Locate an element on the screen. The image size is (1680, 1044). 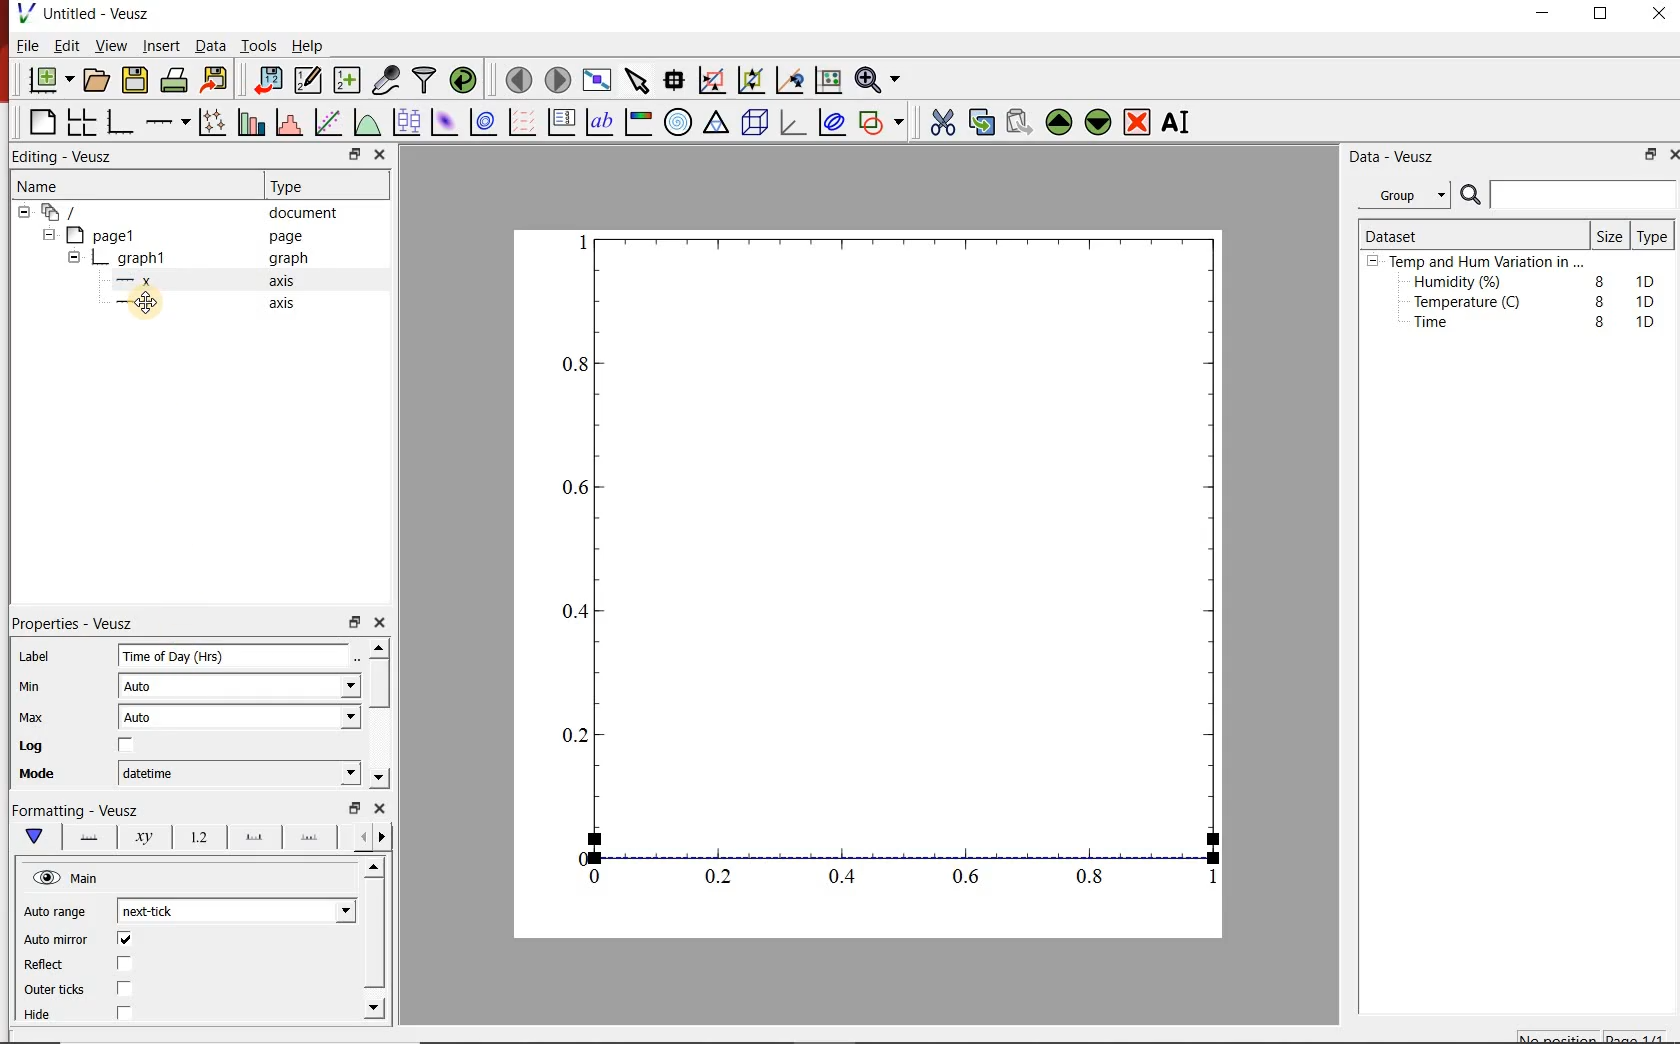
Tools is located at coordinates (257, 46).